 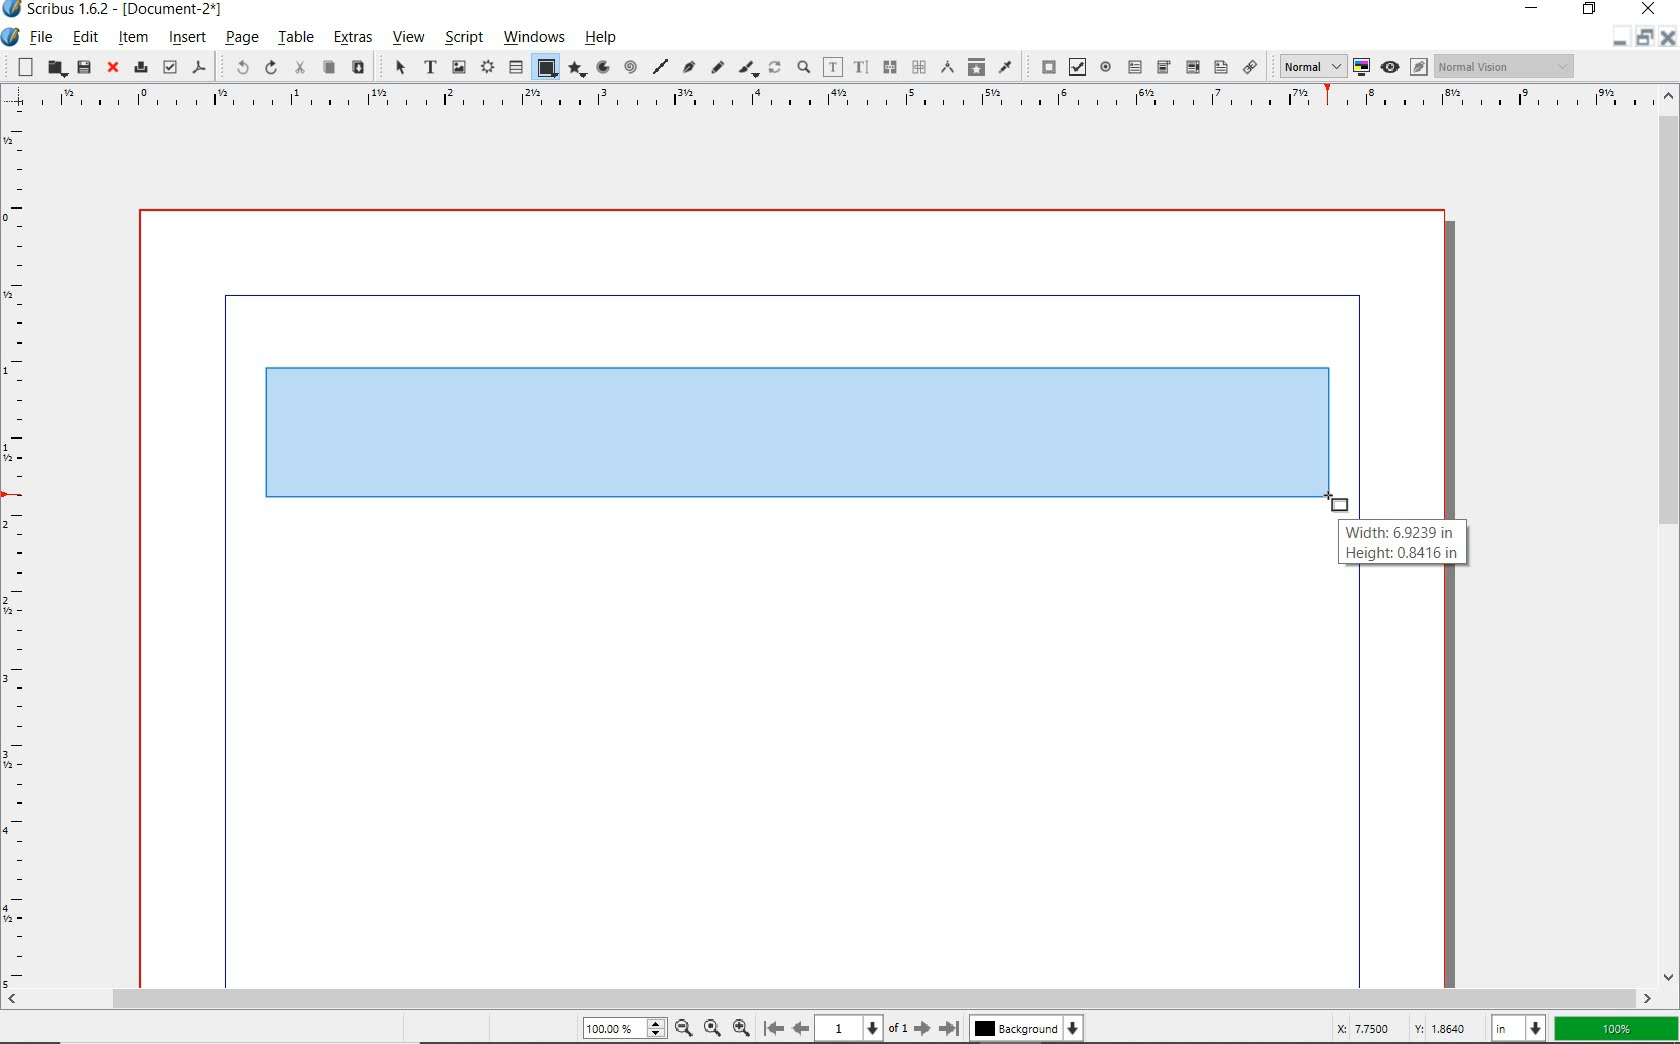 I want to click on restore, so click(x=1645, y=42).